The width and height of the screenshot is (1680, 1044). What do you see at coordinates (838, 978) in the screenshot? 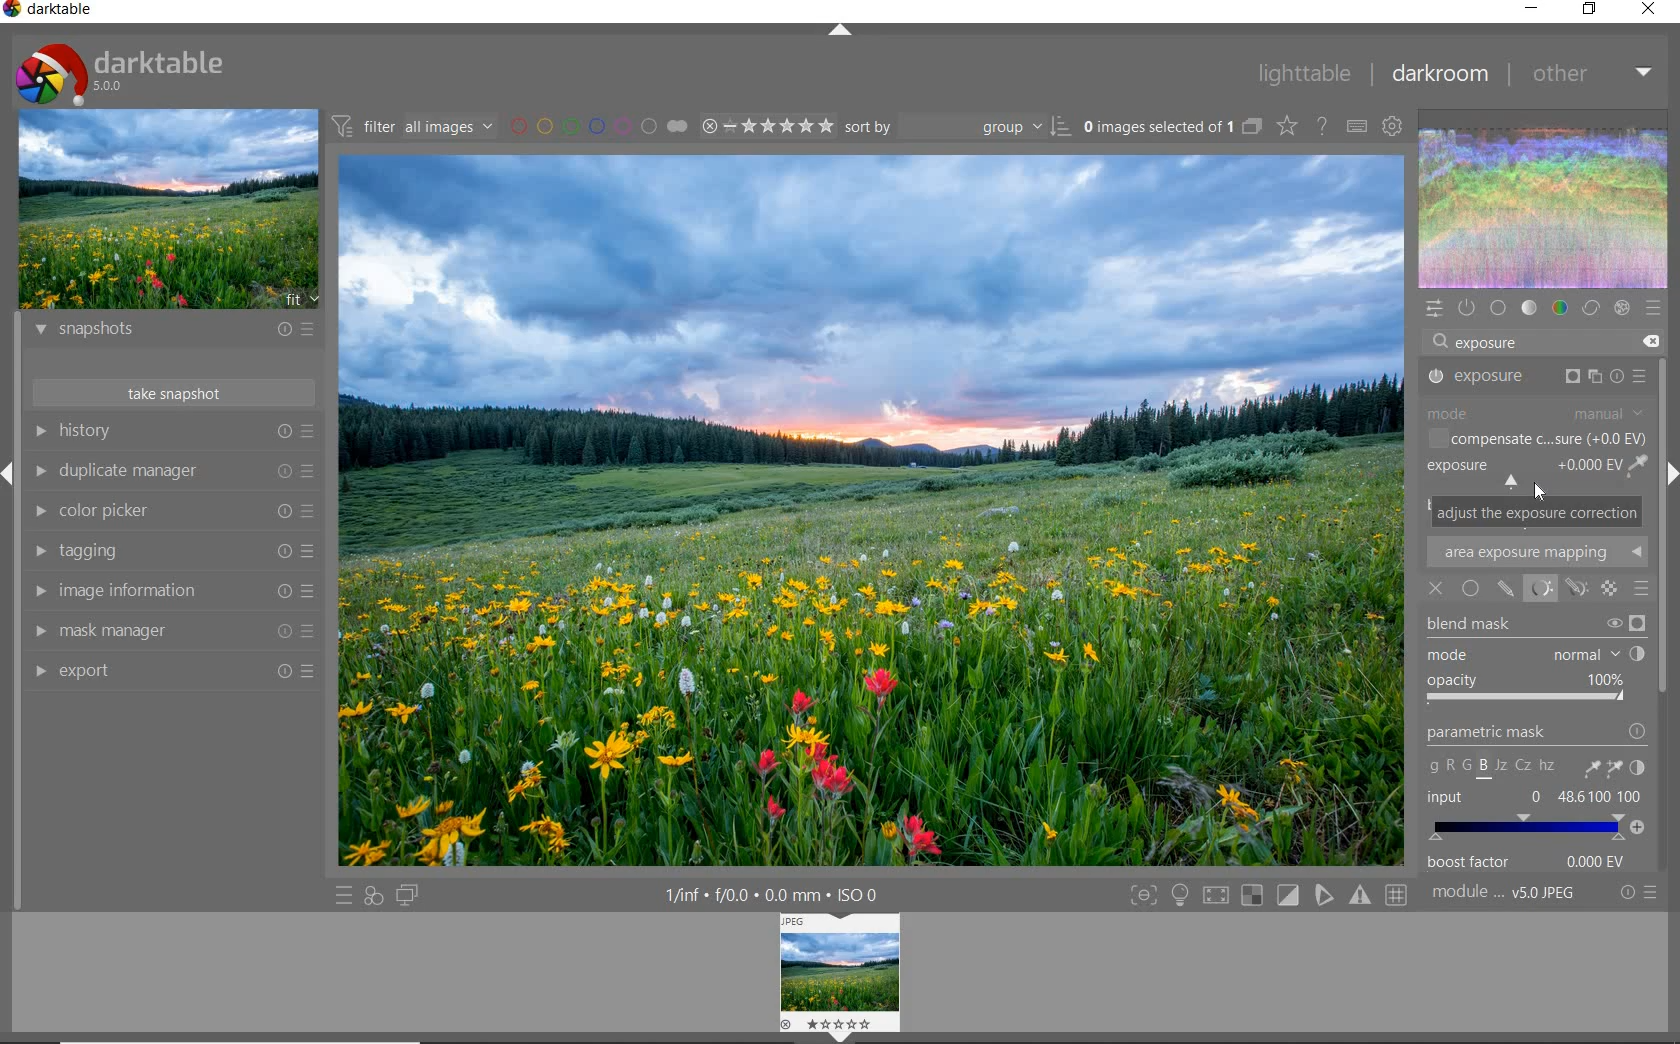
I see `image preview` at bounding box center [838, 978].